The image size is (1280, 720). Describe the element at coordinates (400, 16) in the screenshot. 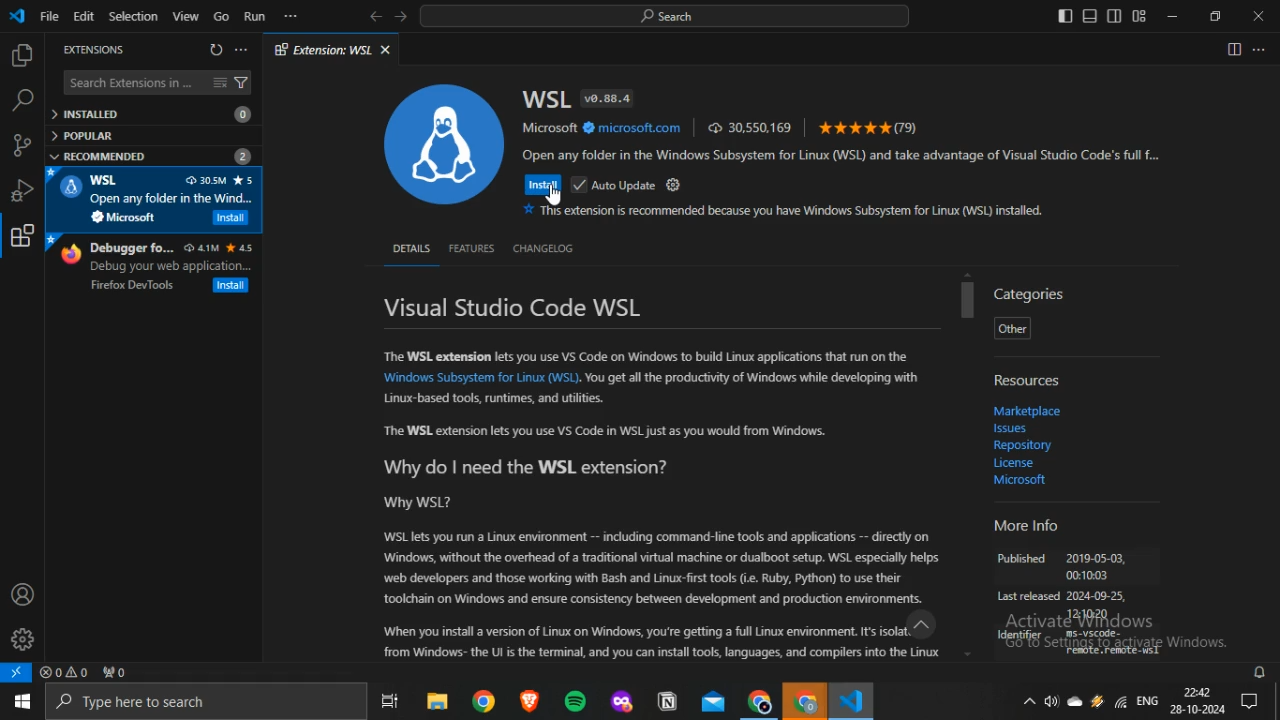

I see `forward` at that location.